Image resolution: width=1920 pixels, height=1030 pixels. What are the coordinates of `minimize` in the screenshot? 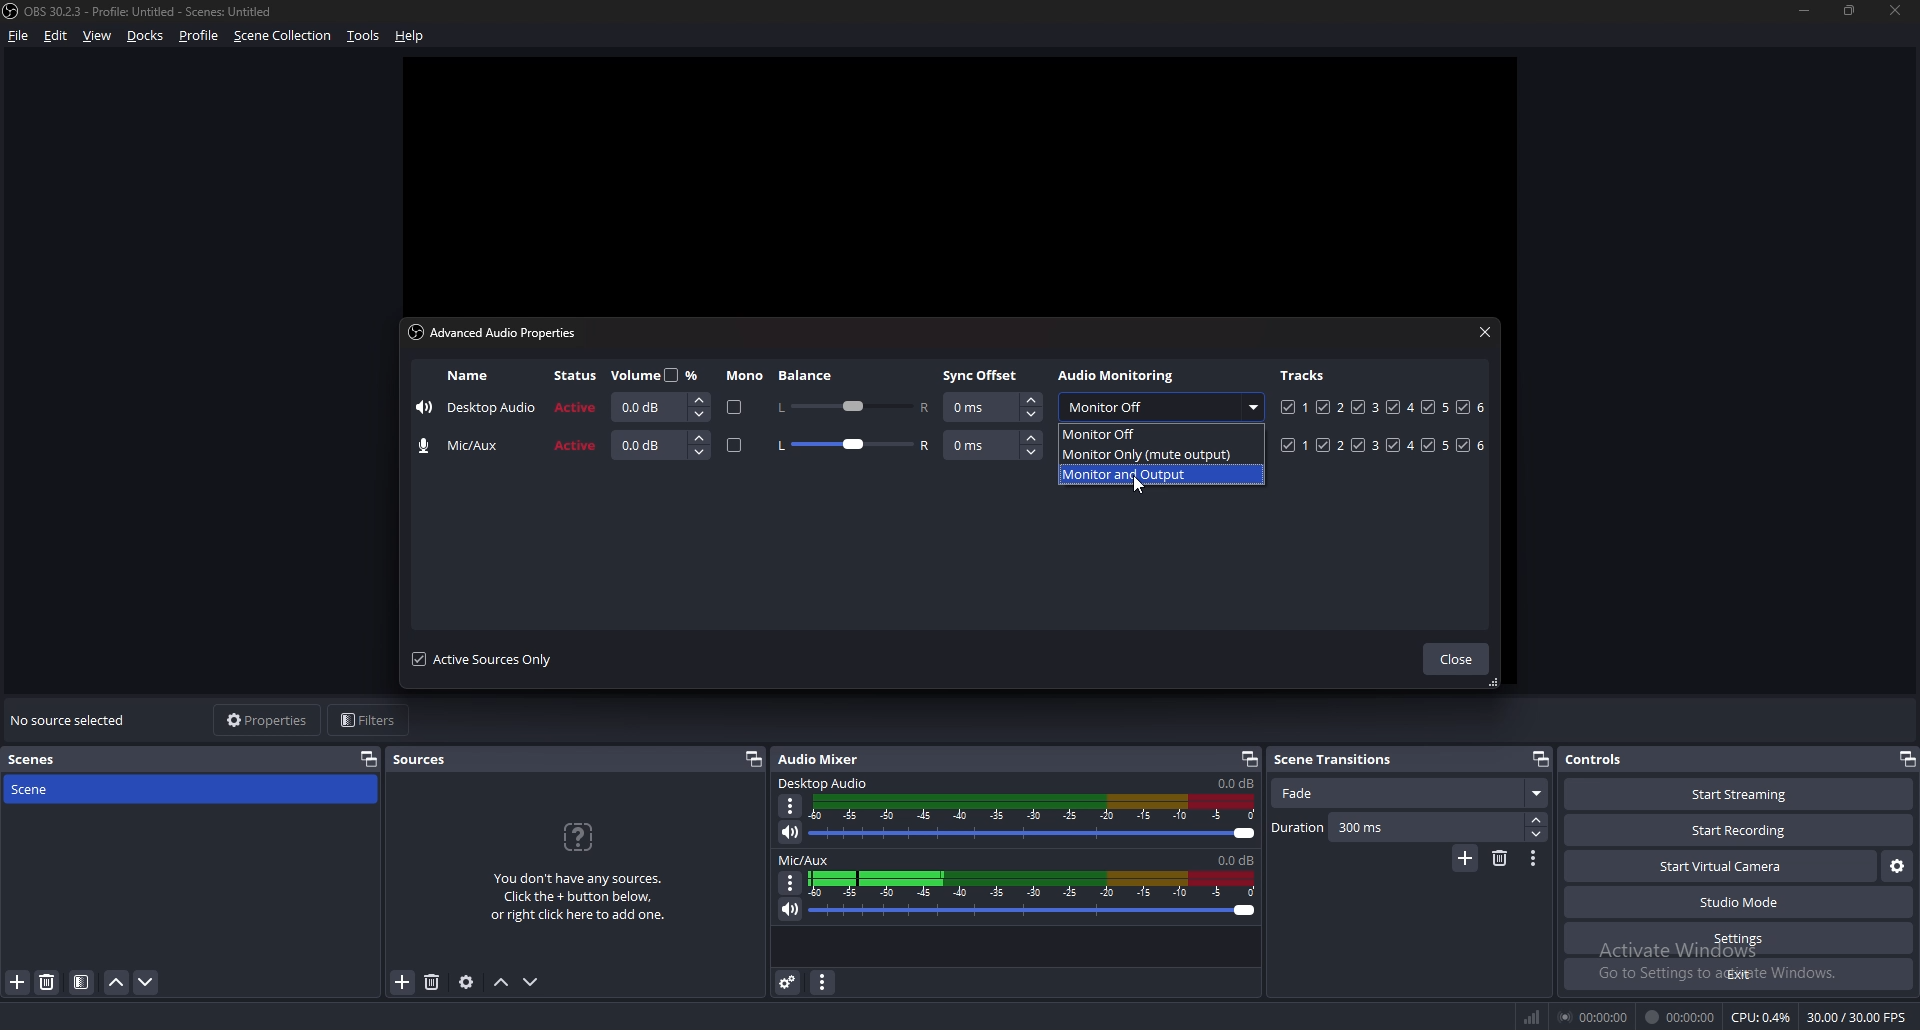 It's located at (1804, 11).